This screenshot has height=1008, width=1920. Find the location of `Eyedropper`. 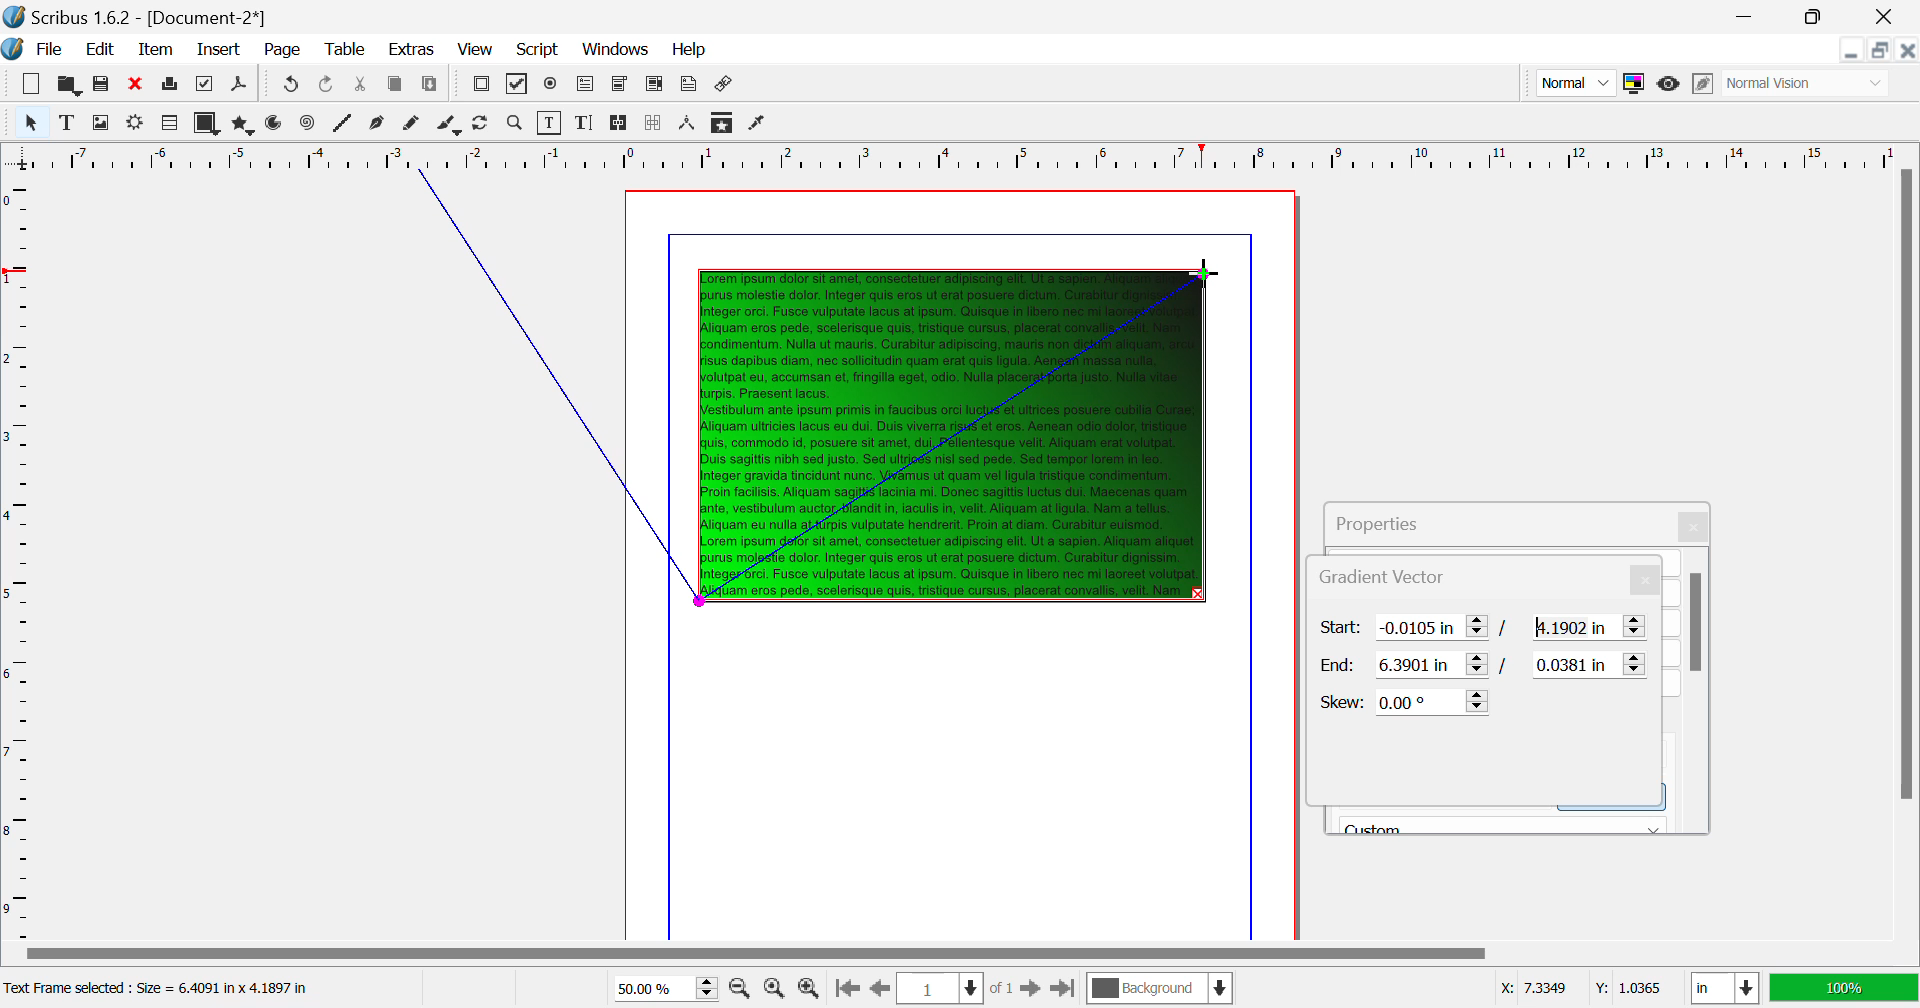

Eyedropper is located at coordinates (758, 125).